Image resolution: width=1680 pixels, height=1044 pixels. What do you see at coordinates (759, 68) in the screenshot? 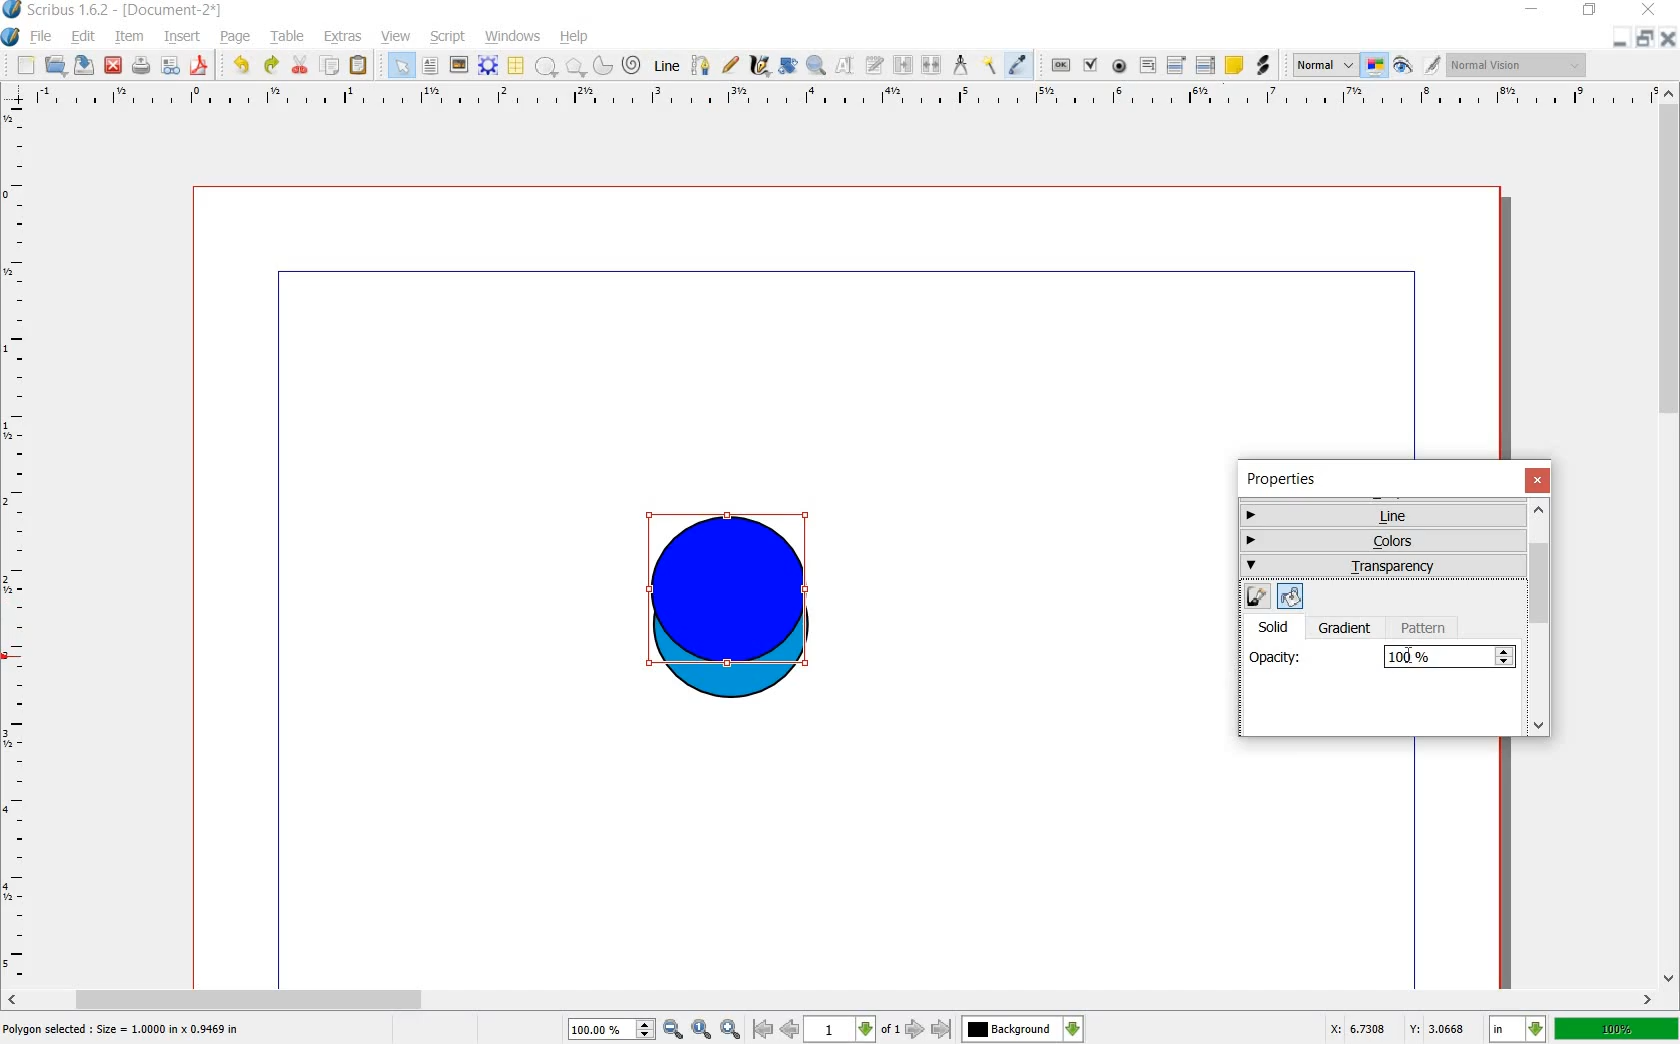
I see `calligraphic line` at bounding box center [759, 68].